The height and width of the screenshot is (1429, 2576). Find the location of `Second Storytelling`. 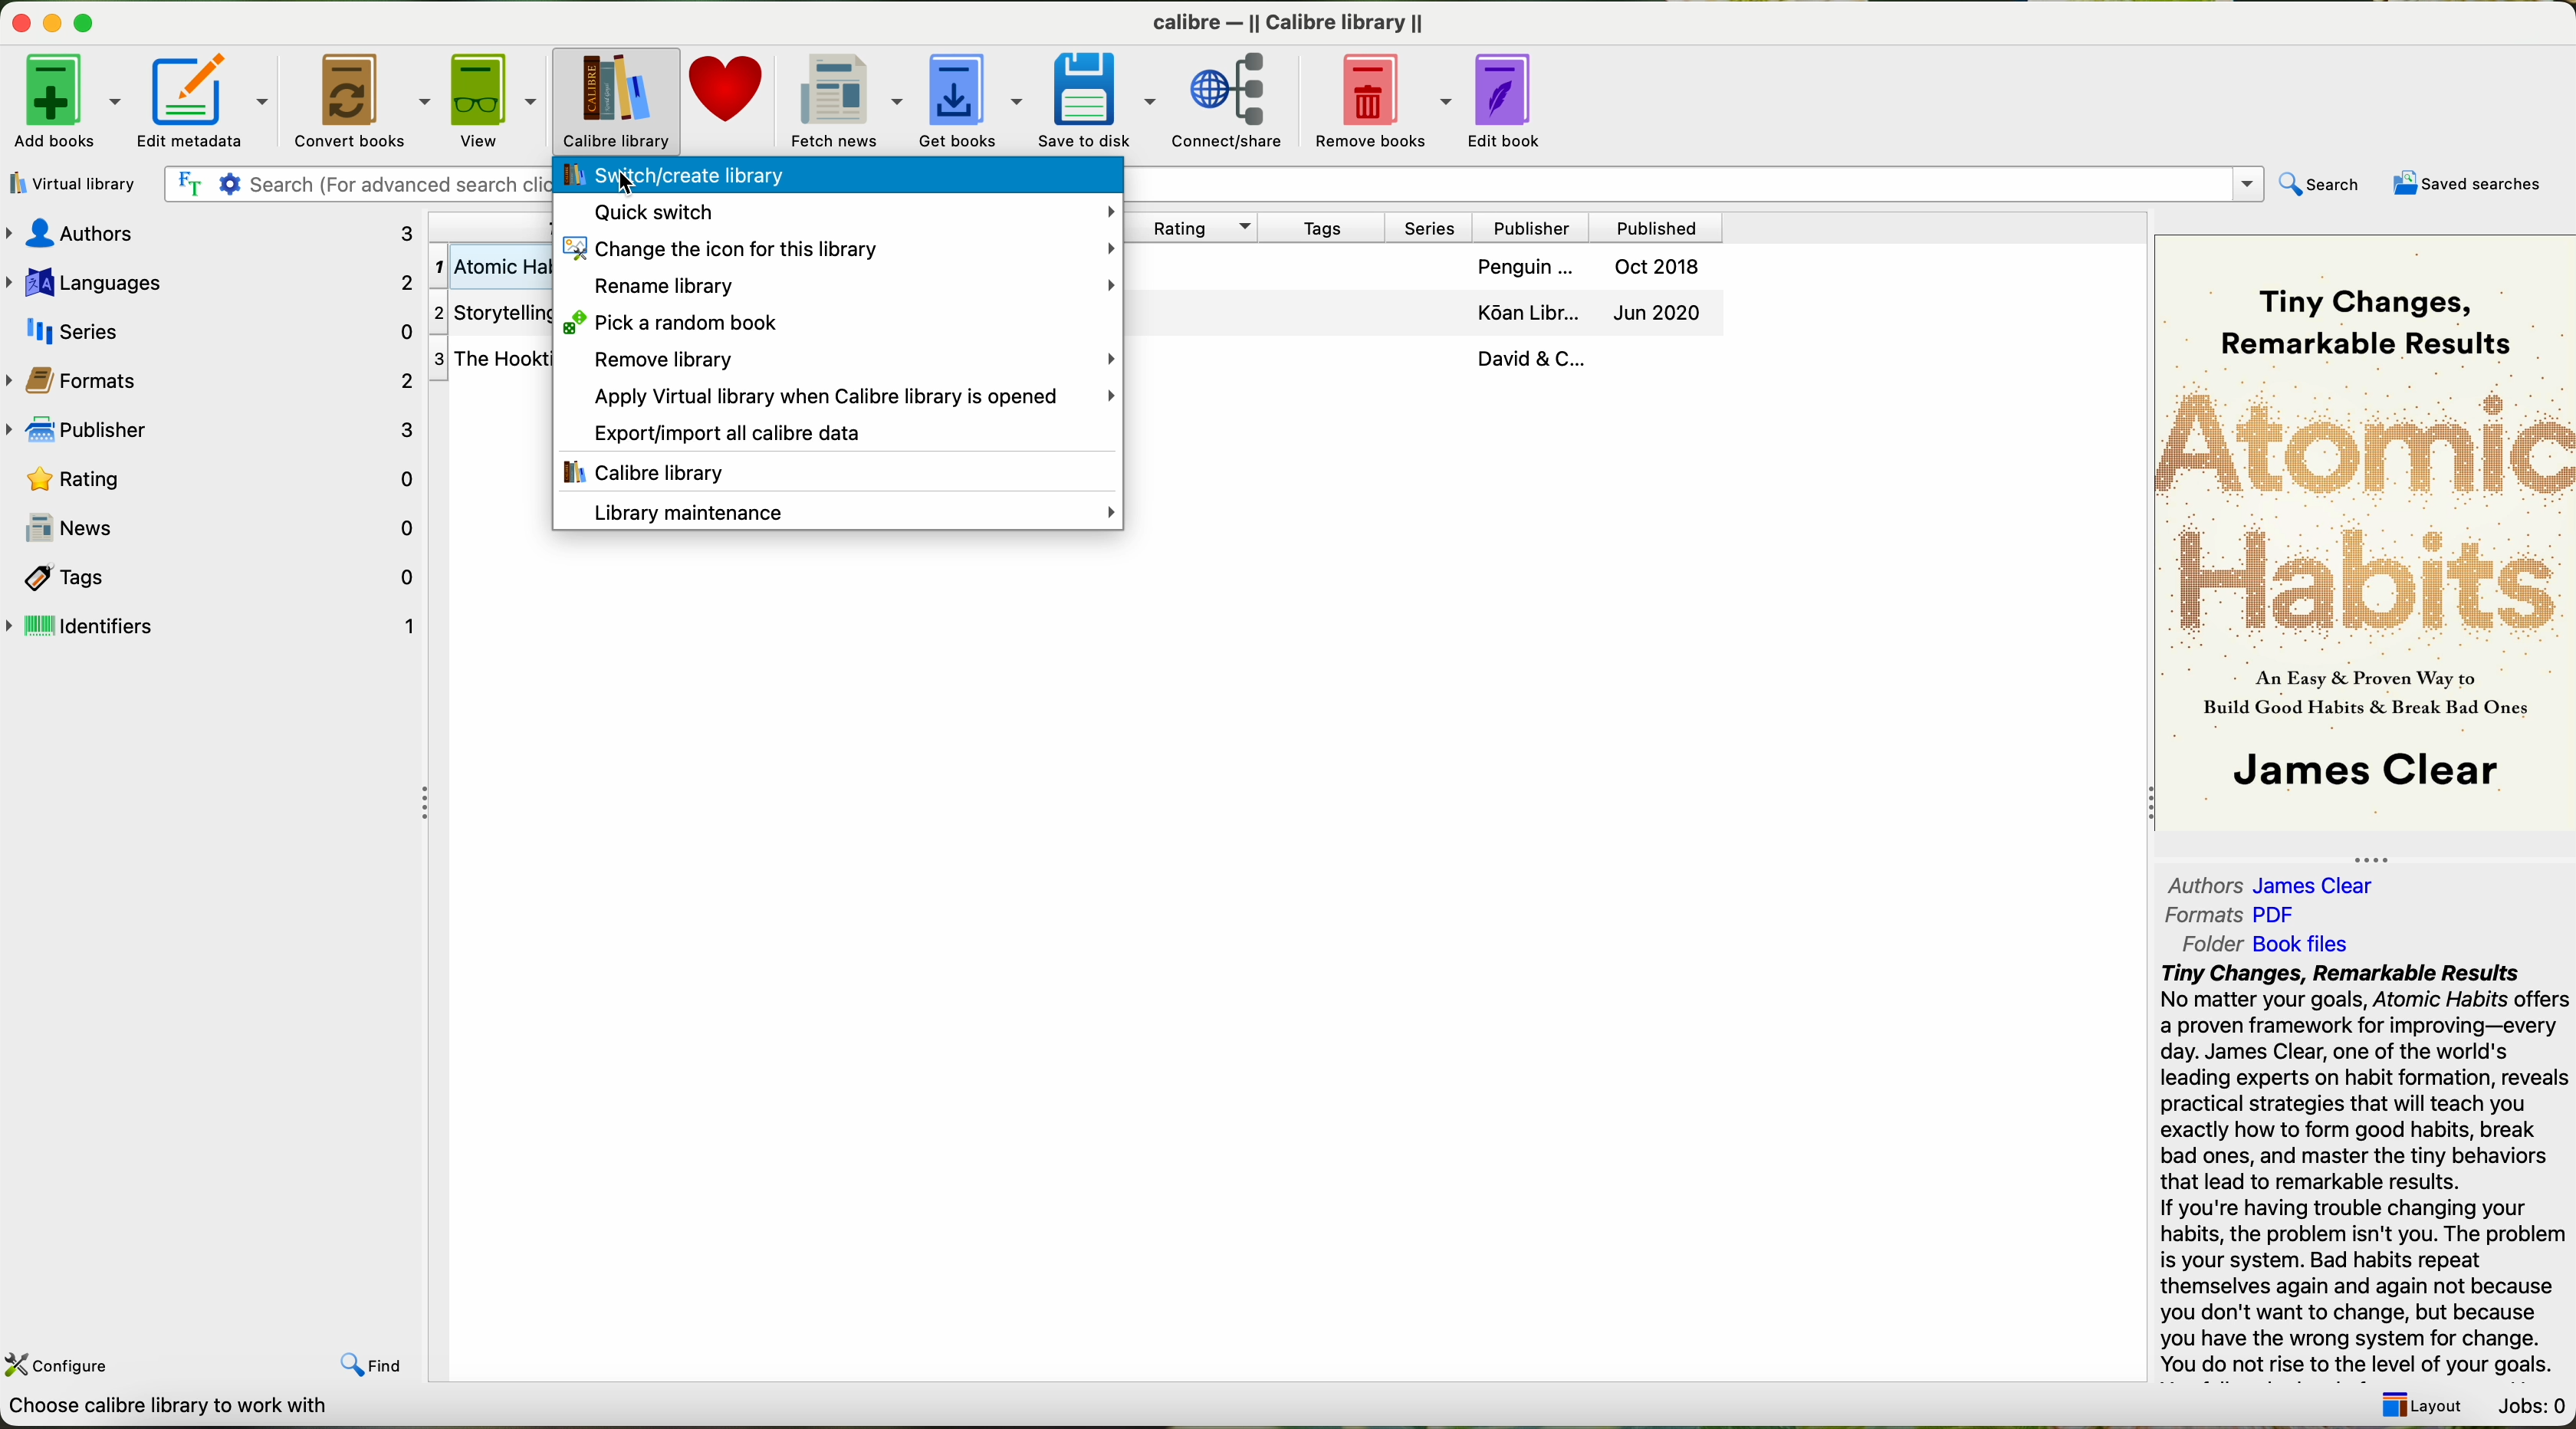

Second Storytelling is located at coordinates (489, 315).